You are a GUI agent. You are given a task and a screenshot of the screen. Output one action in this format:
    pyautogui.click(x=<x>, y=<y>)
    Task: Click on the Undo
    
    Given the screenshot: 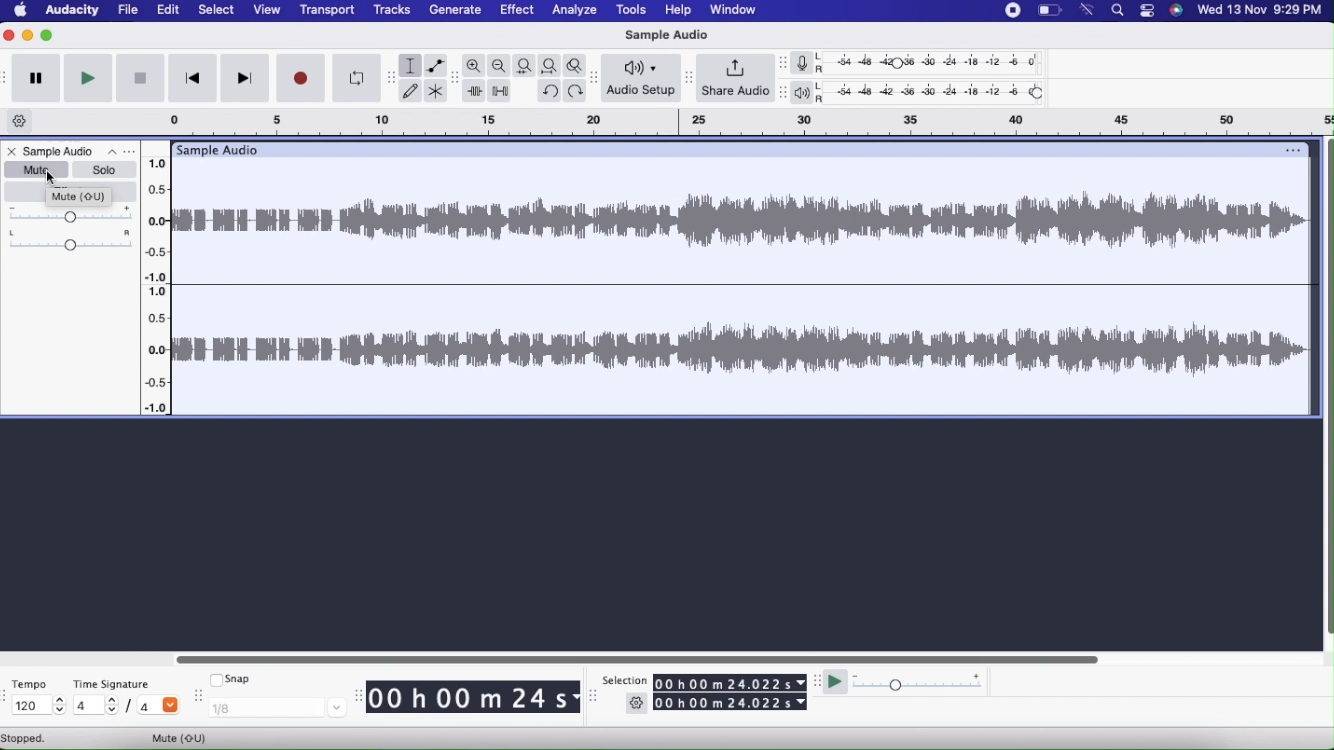 What is the action you would take?
    pyautogui.click(x=550, y=91)
    